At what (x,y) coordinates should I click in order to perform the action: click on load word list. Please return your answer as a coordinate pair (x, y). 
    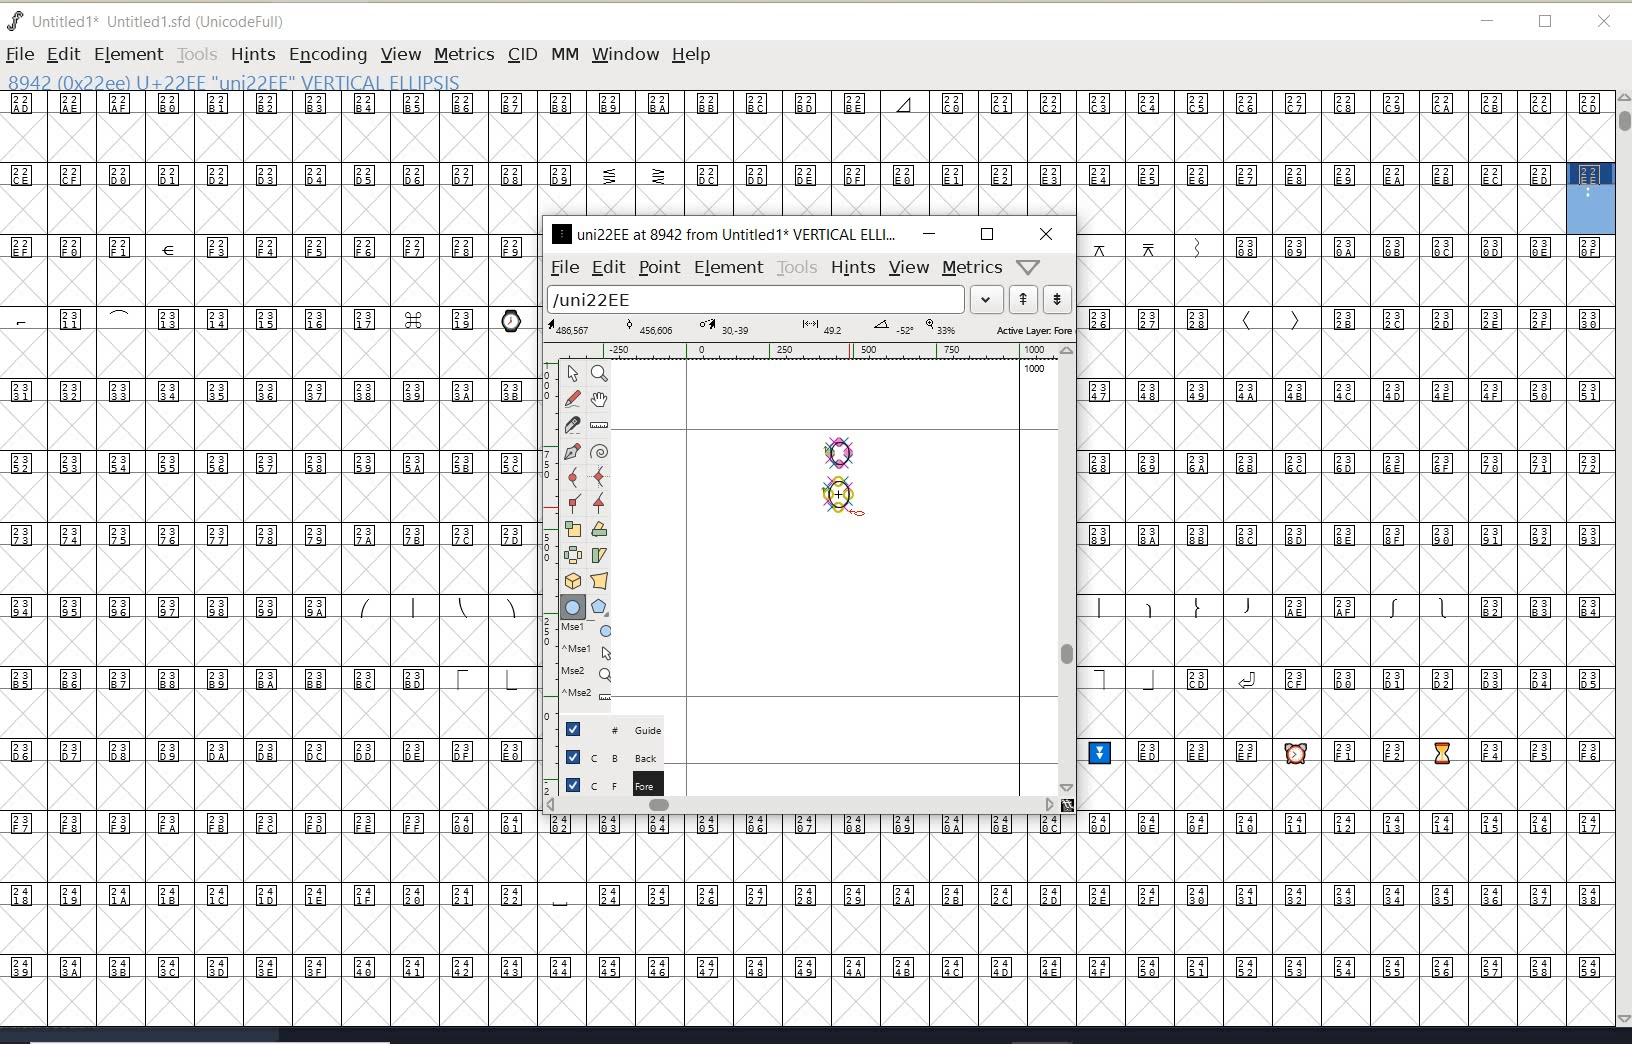
    Looking at the image, I should click on (771, 301).